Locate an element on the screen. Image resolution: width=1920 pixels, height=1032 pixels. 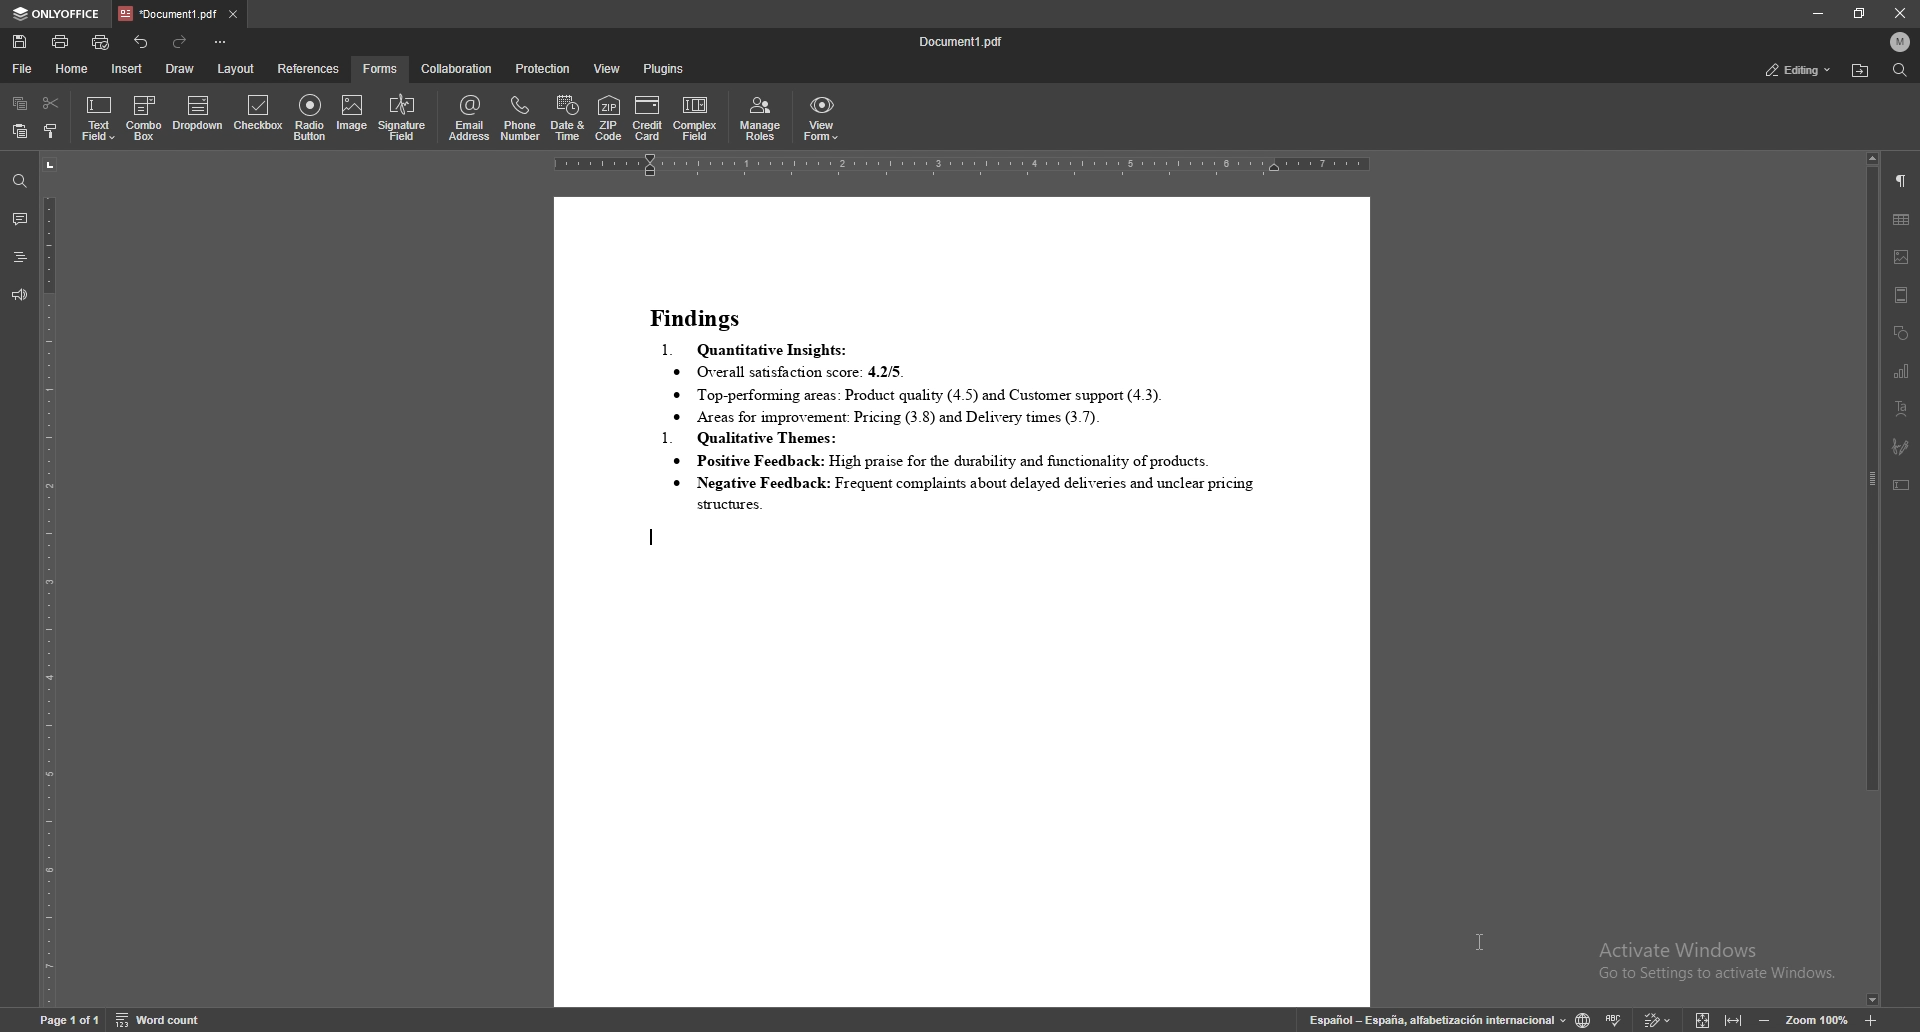
profile is located at coordinates (1900, 40).